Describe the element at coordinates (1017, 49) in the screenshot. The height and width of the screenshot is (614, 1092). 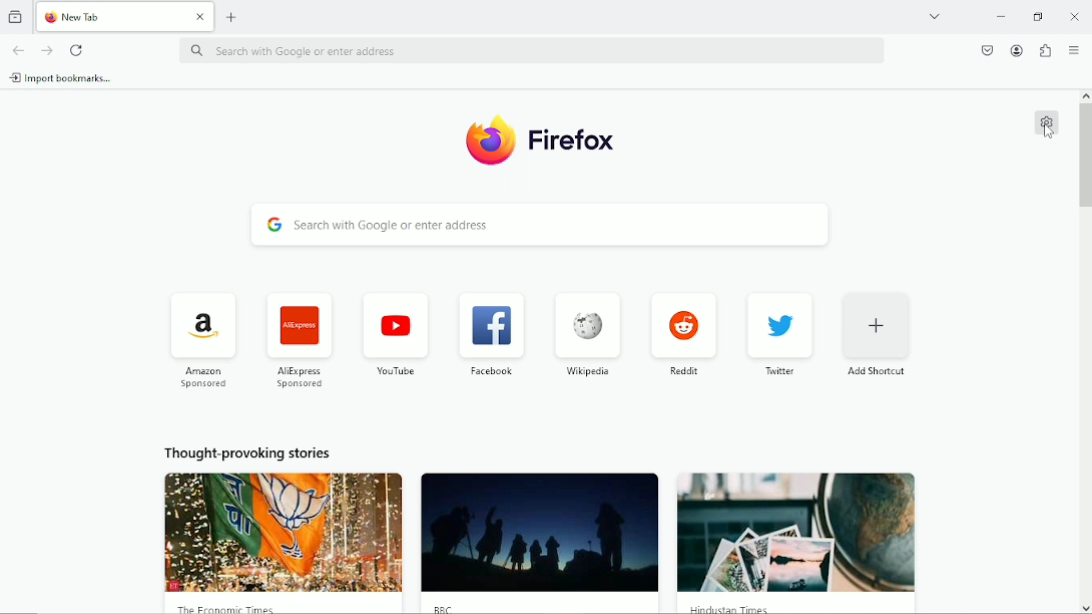
I see `Account` at that location.